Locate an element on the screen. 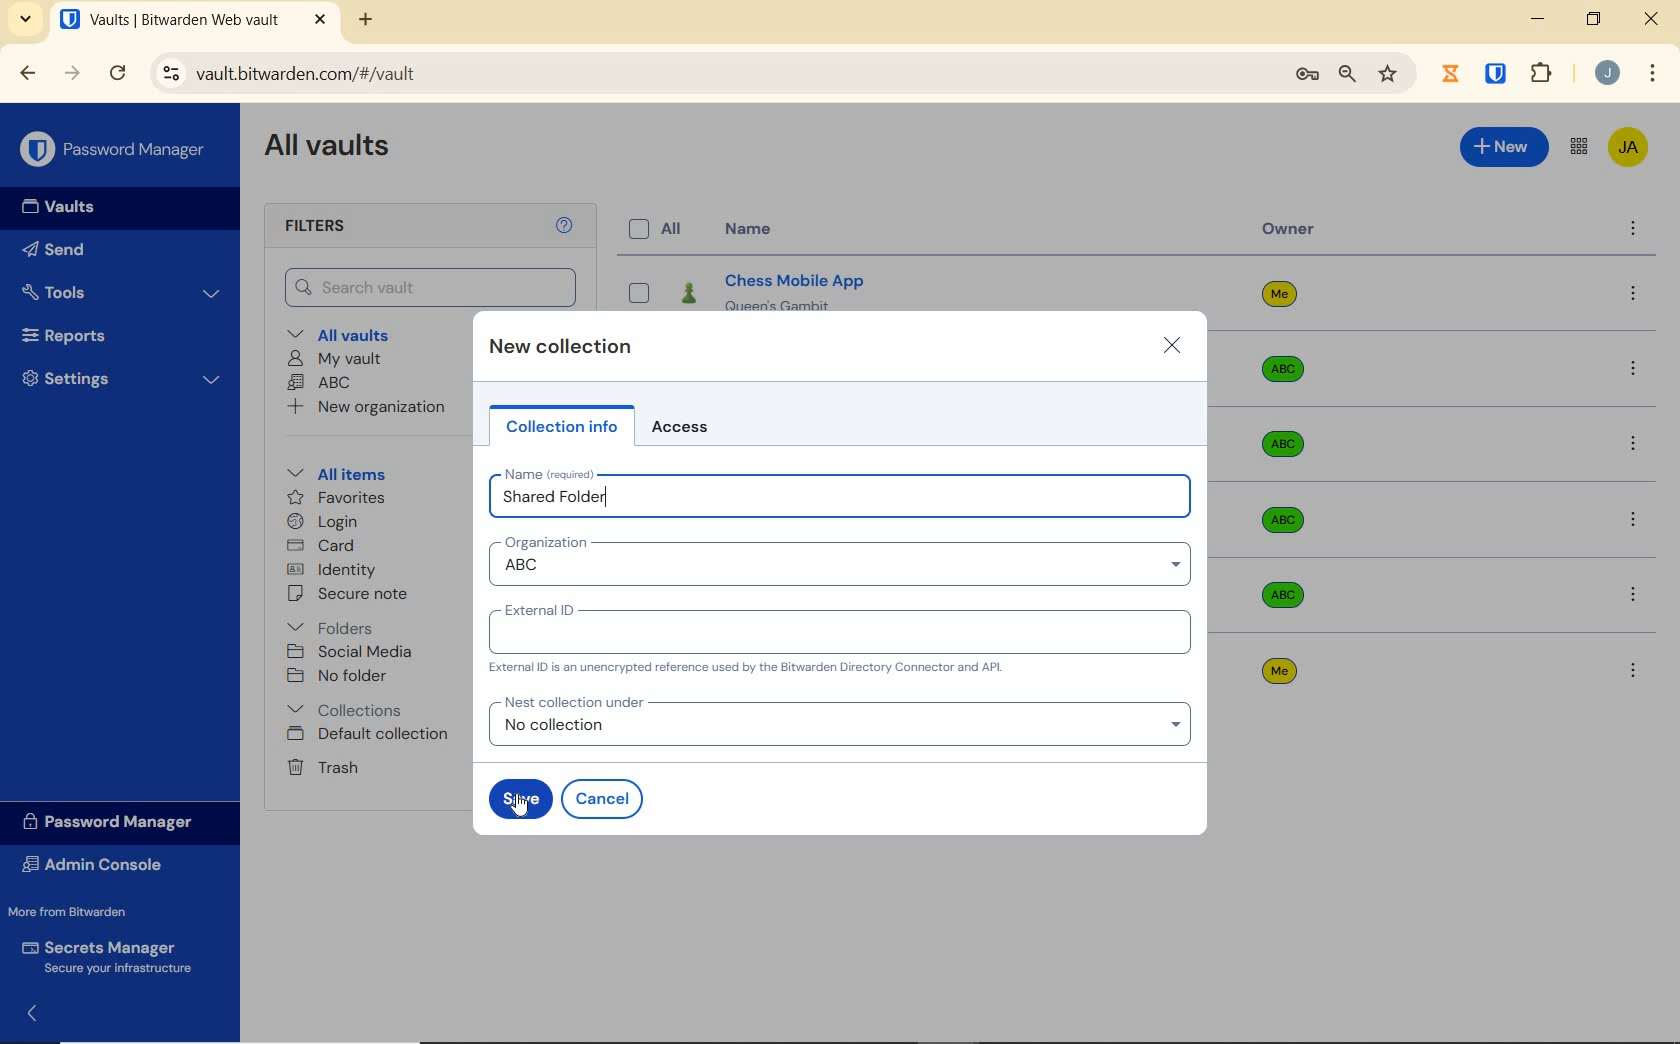 This screenshot has width=1680, height=1044. more options is located at coordinates (1632, 522).